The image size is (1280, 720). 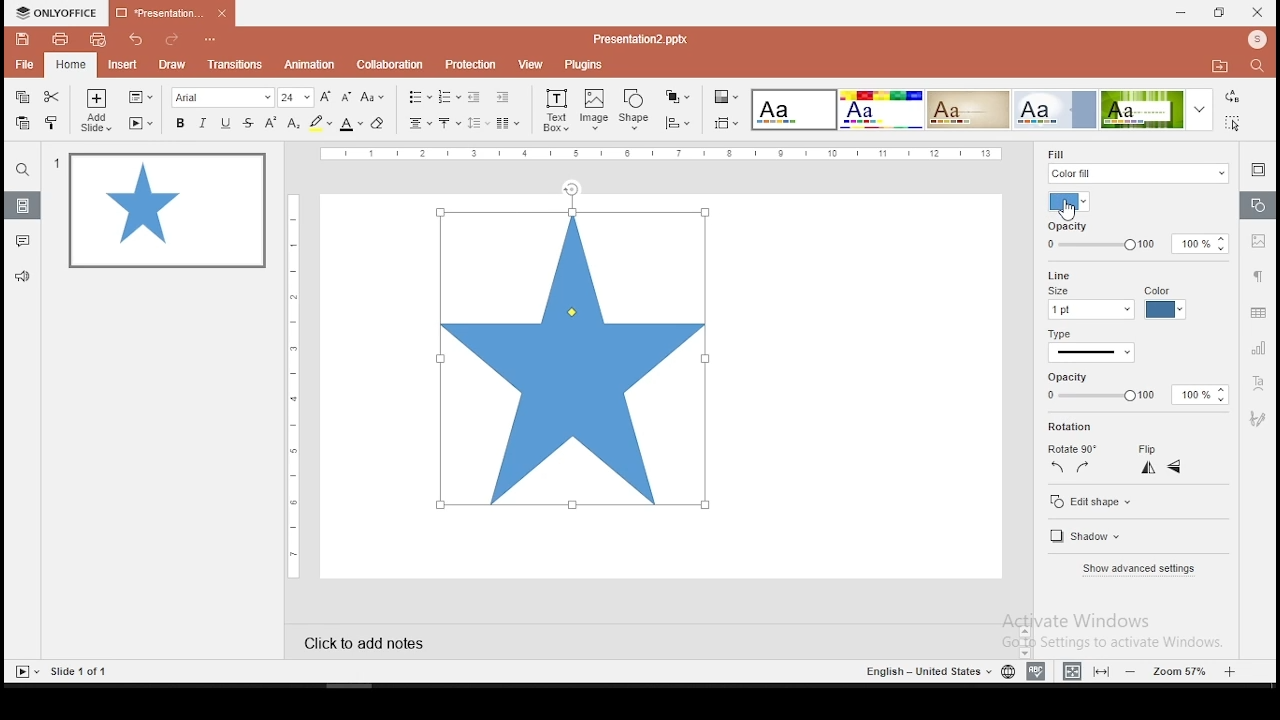 What do you see at coordinates (1070, 212) in the screenshot?
I see `cursor` at bounding box center [1070, 212].